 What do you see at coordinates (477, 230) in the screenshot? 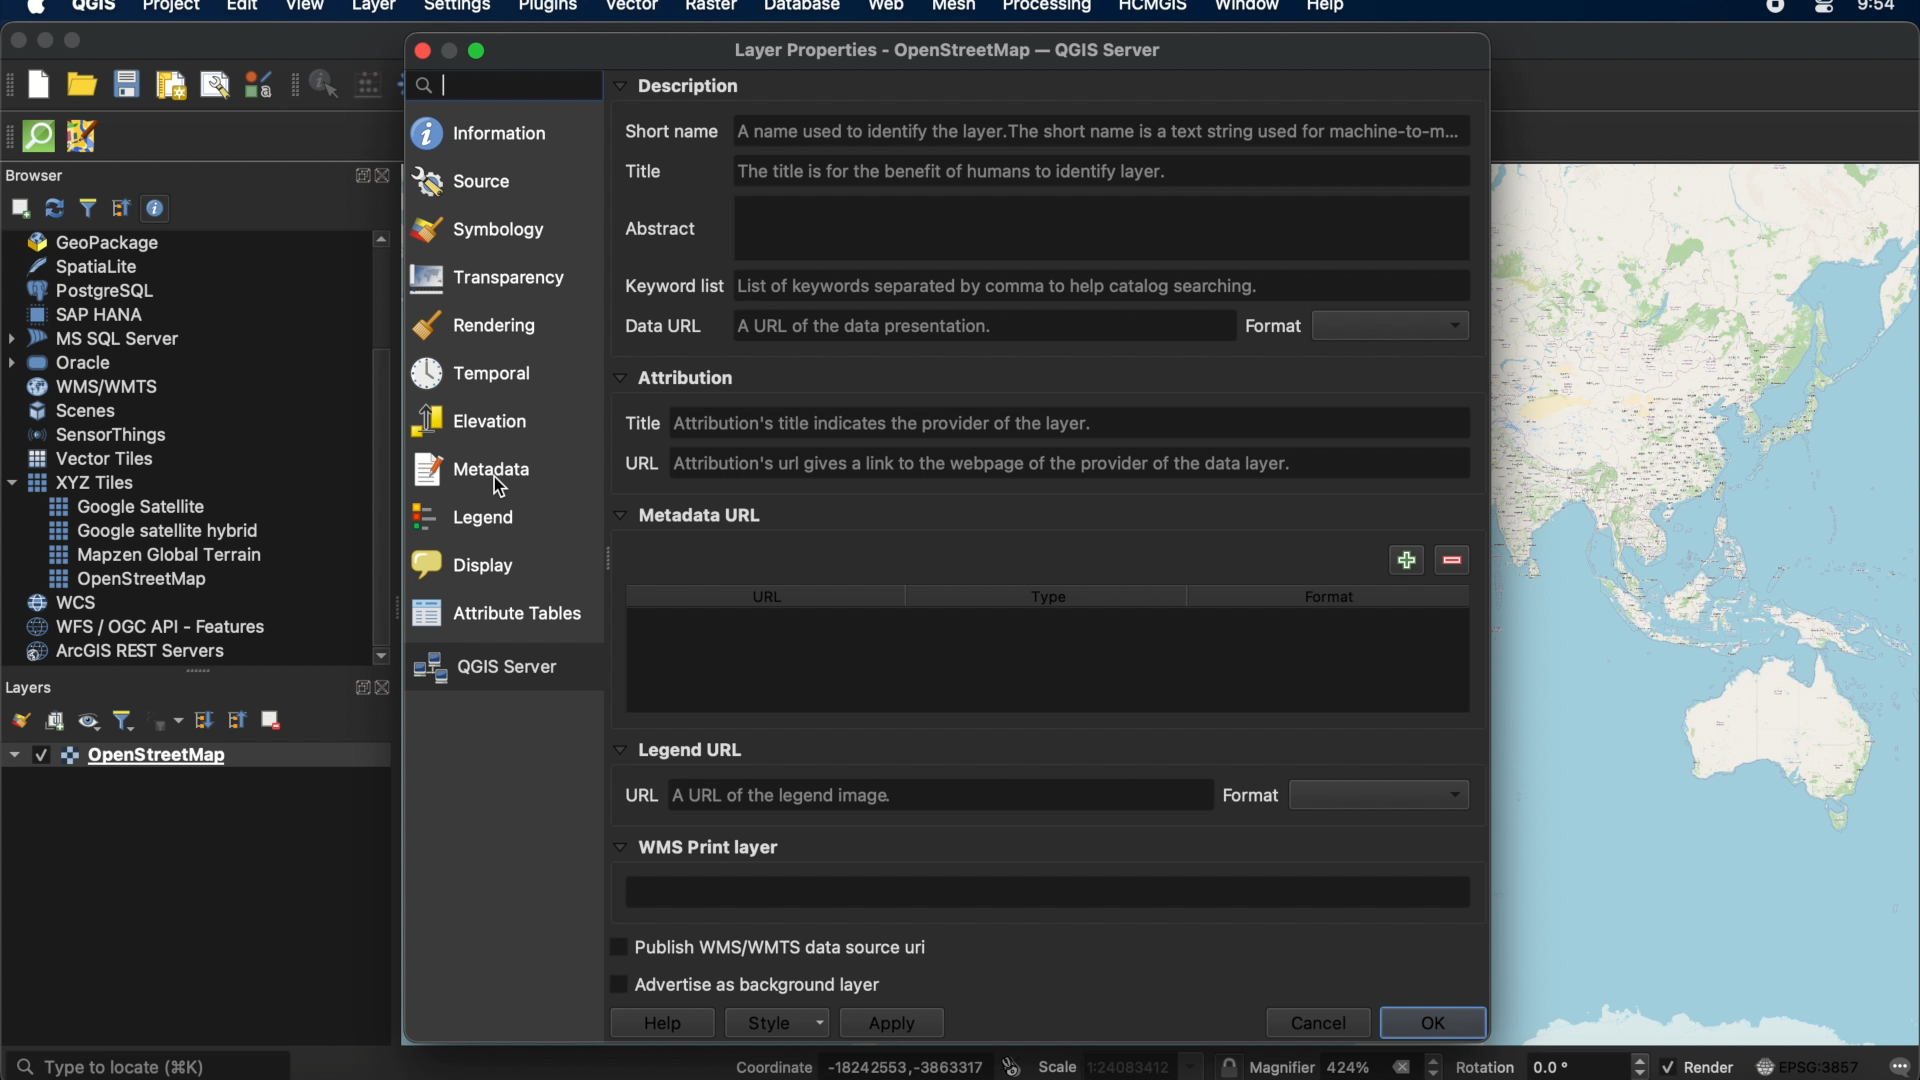
I see `symbology` at bounding box center [477, 230].